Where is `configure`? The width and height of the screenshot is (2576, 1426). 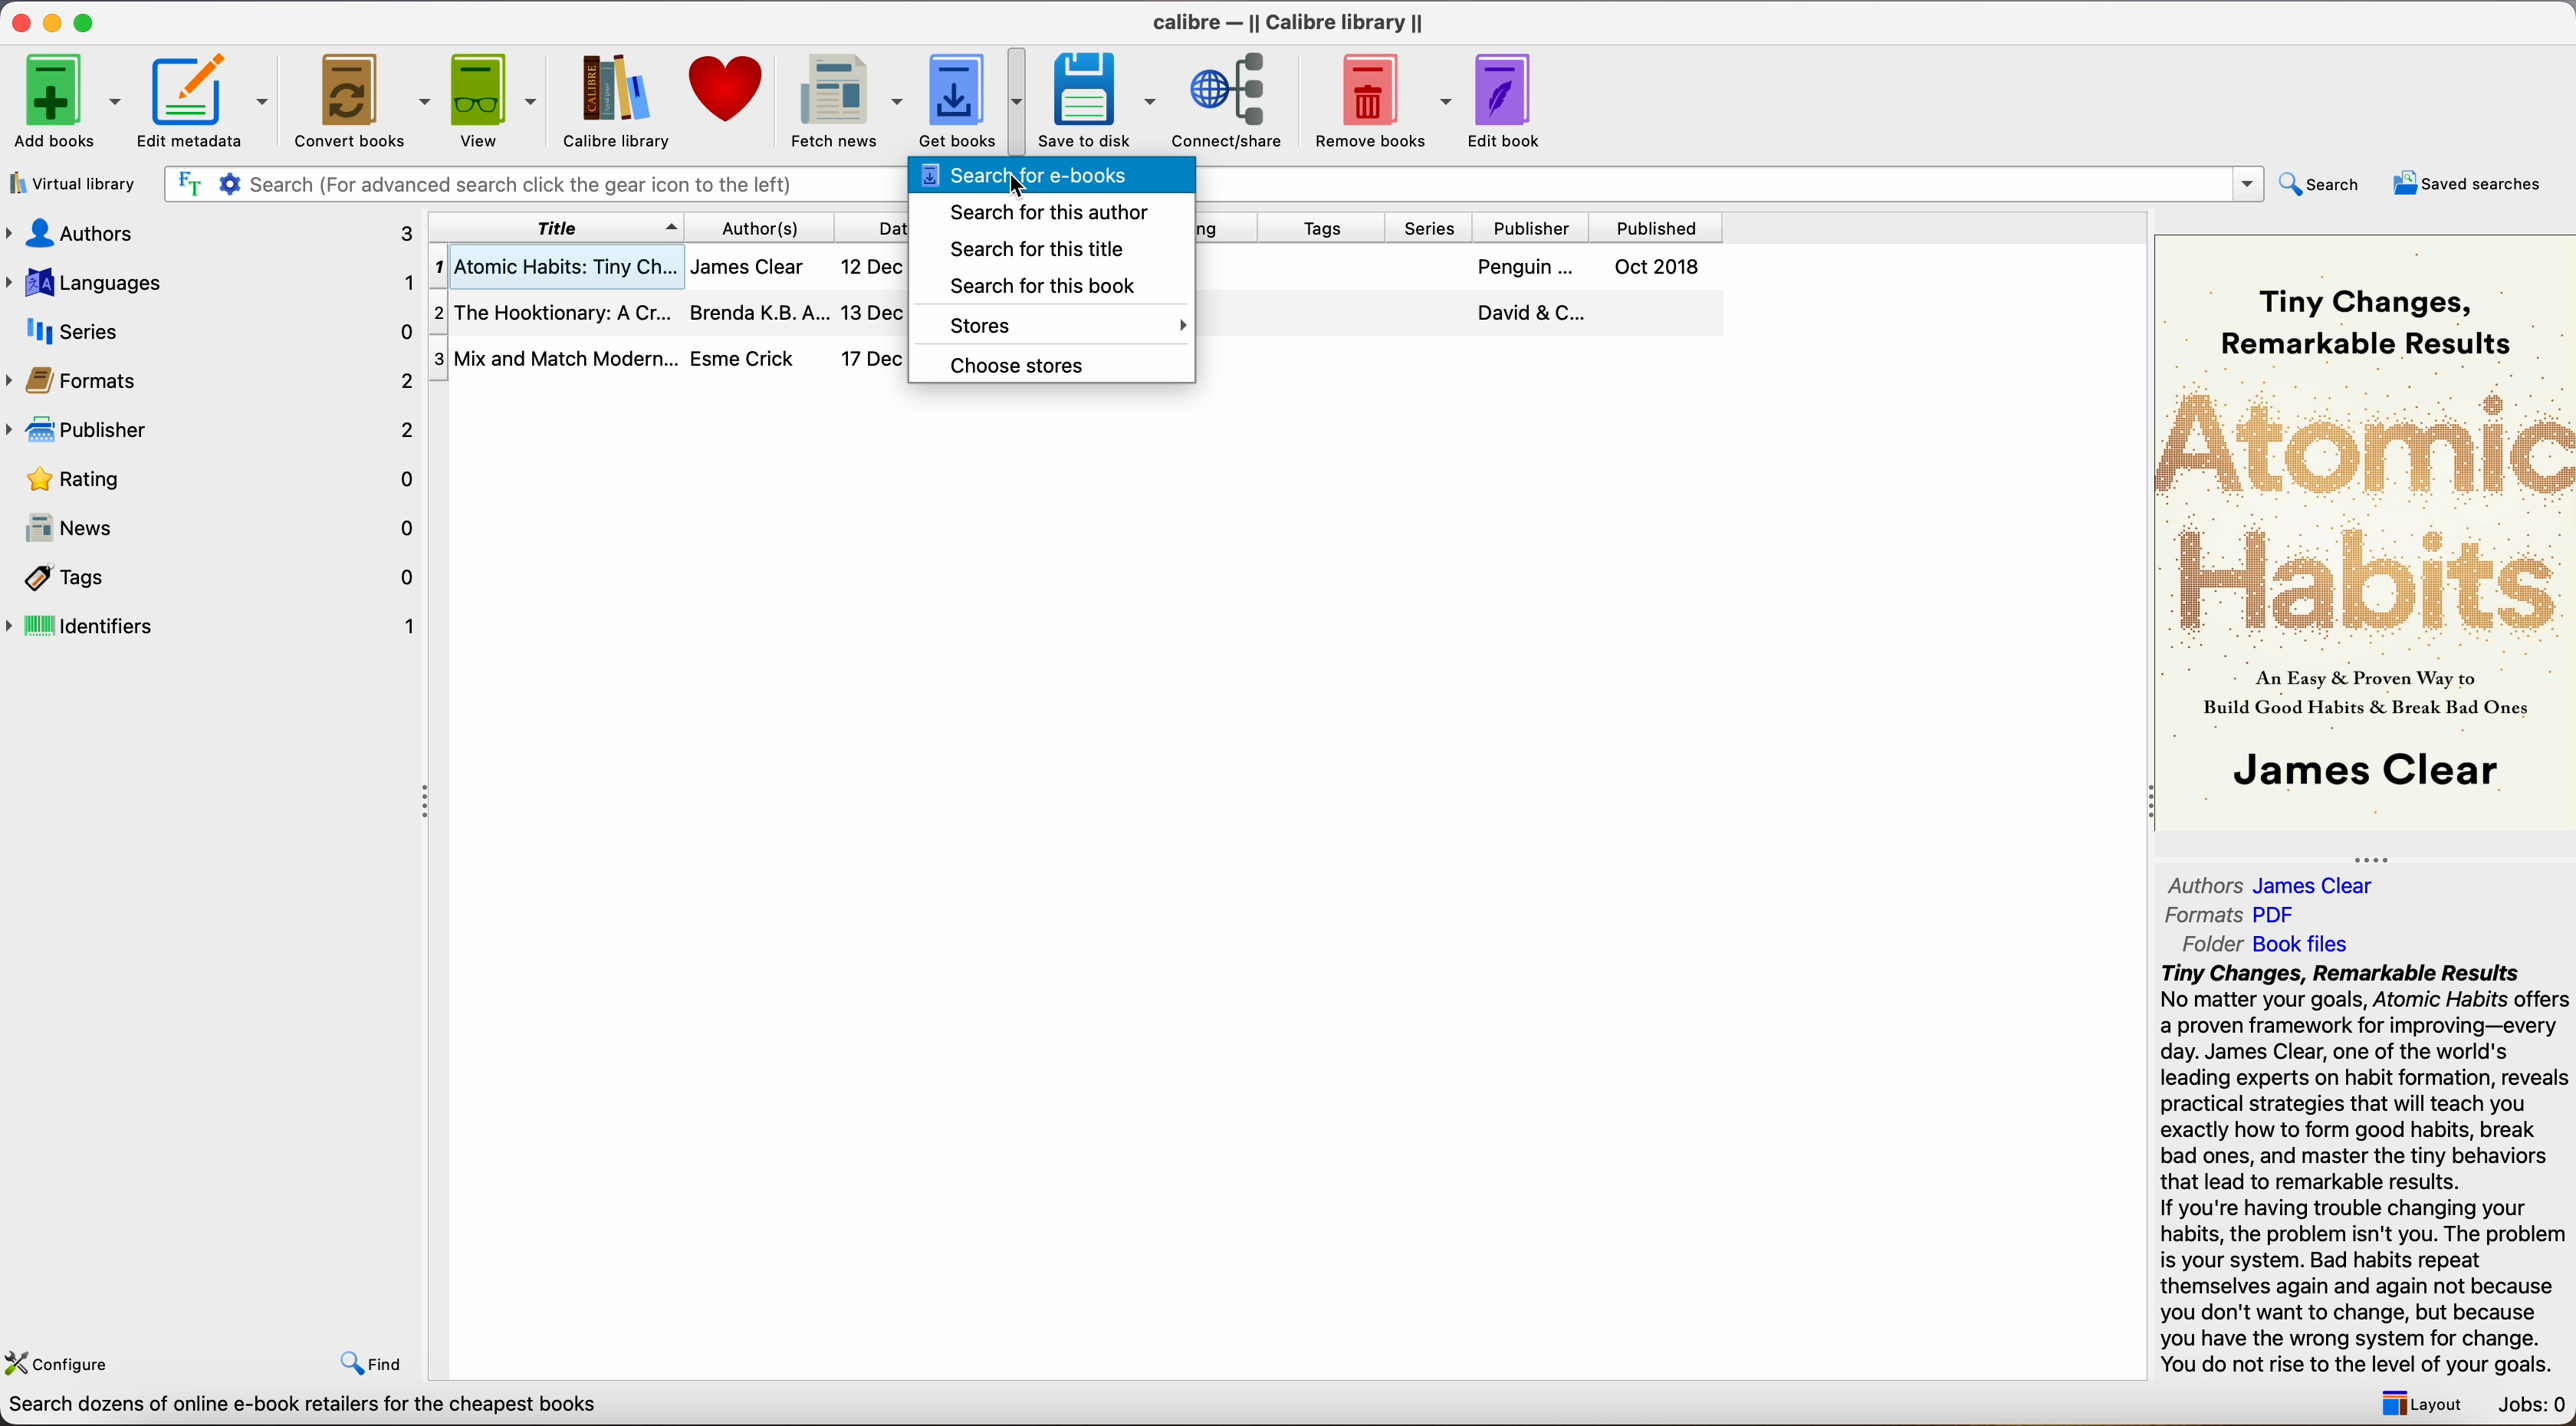
configure is located at coordinates (63, 1359).